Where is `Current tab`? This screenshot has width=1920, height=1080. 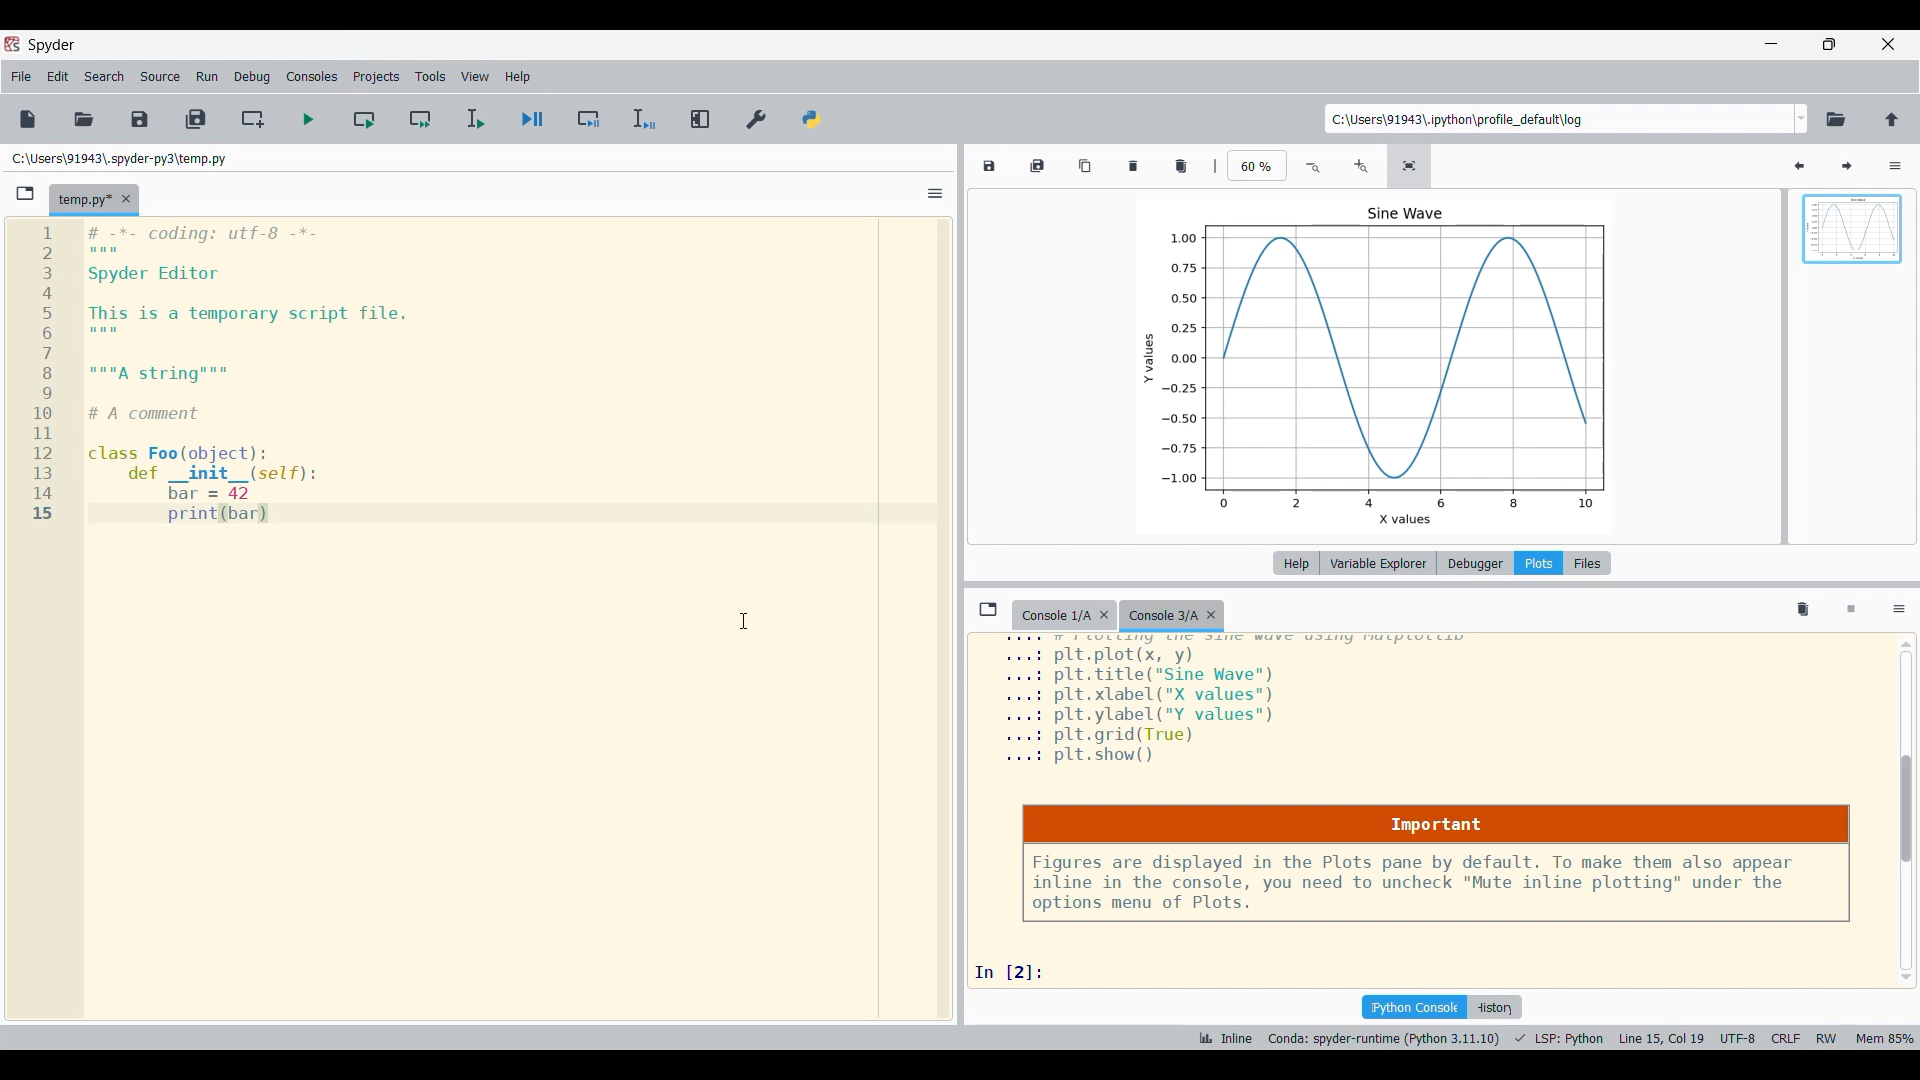
Current tab is located at coordinates (84, 200).